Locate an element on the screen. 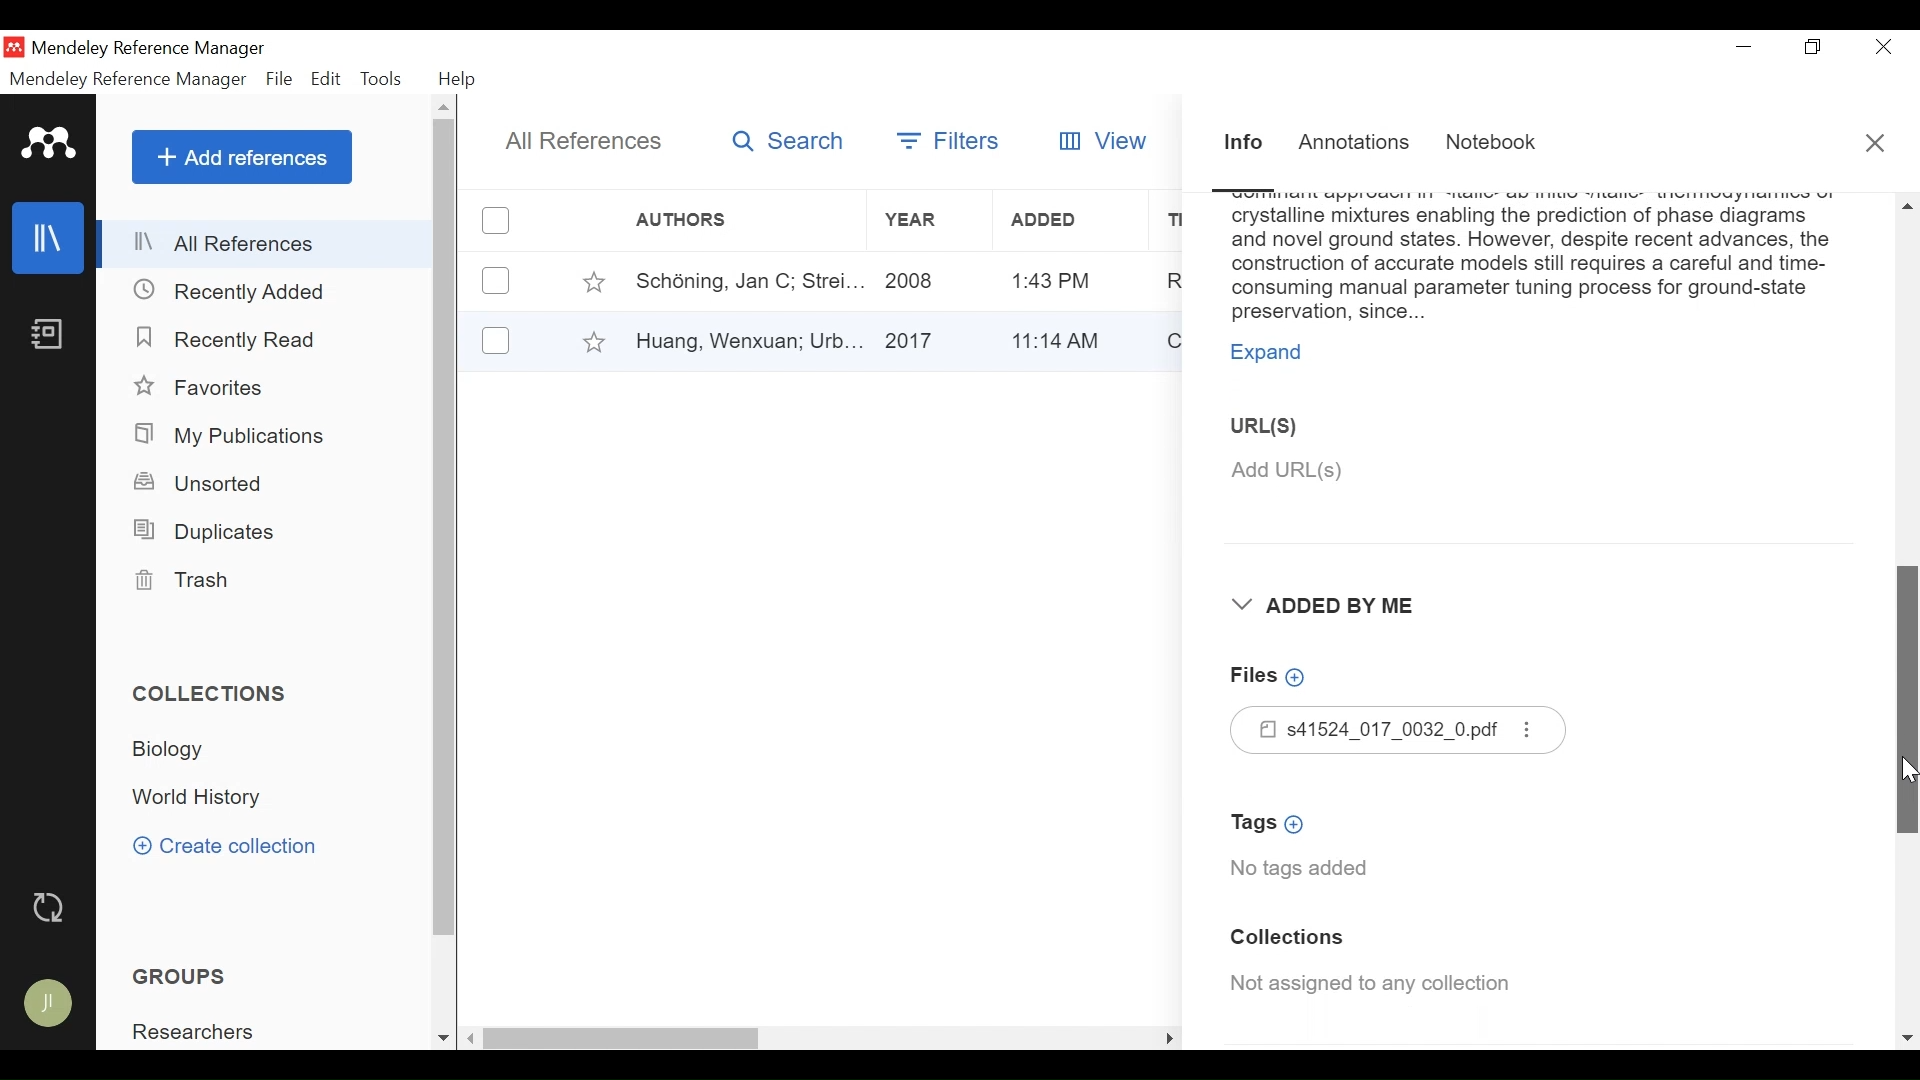 This screenshot has width=1920, height=1080. Avatar is located at coordinates (49, 1004).